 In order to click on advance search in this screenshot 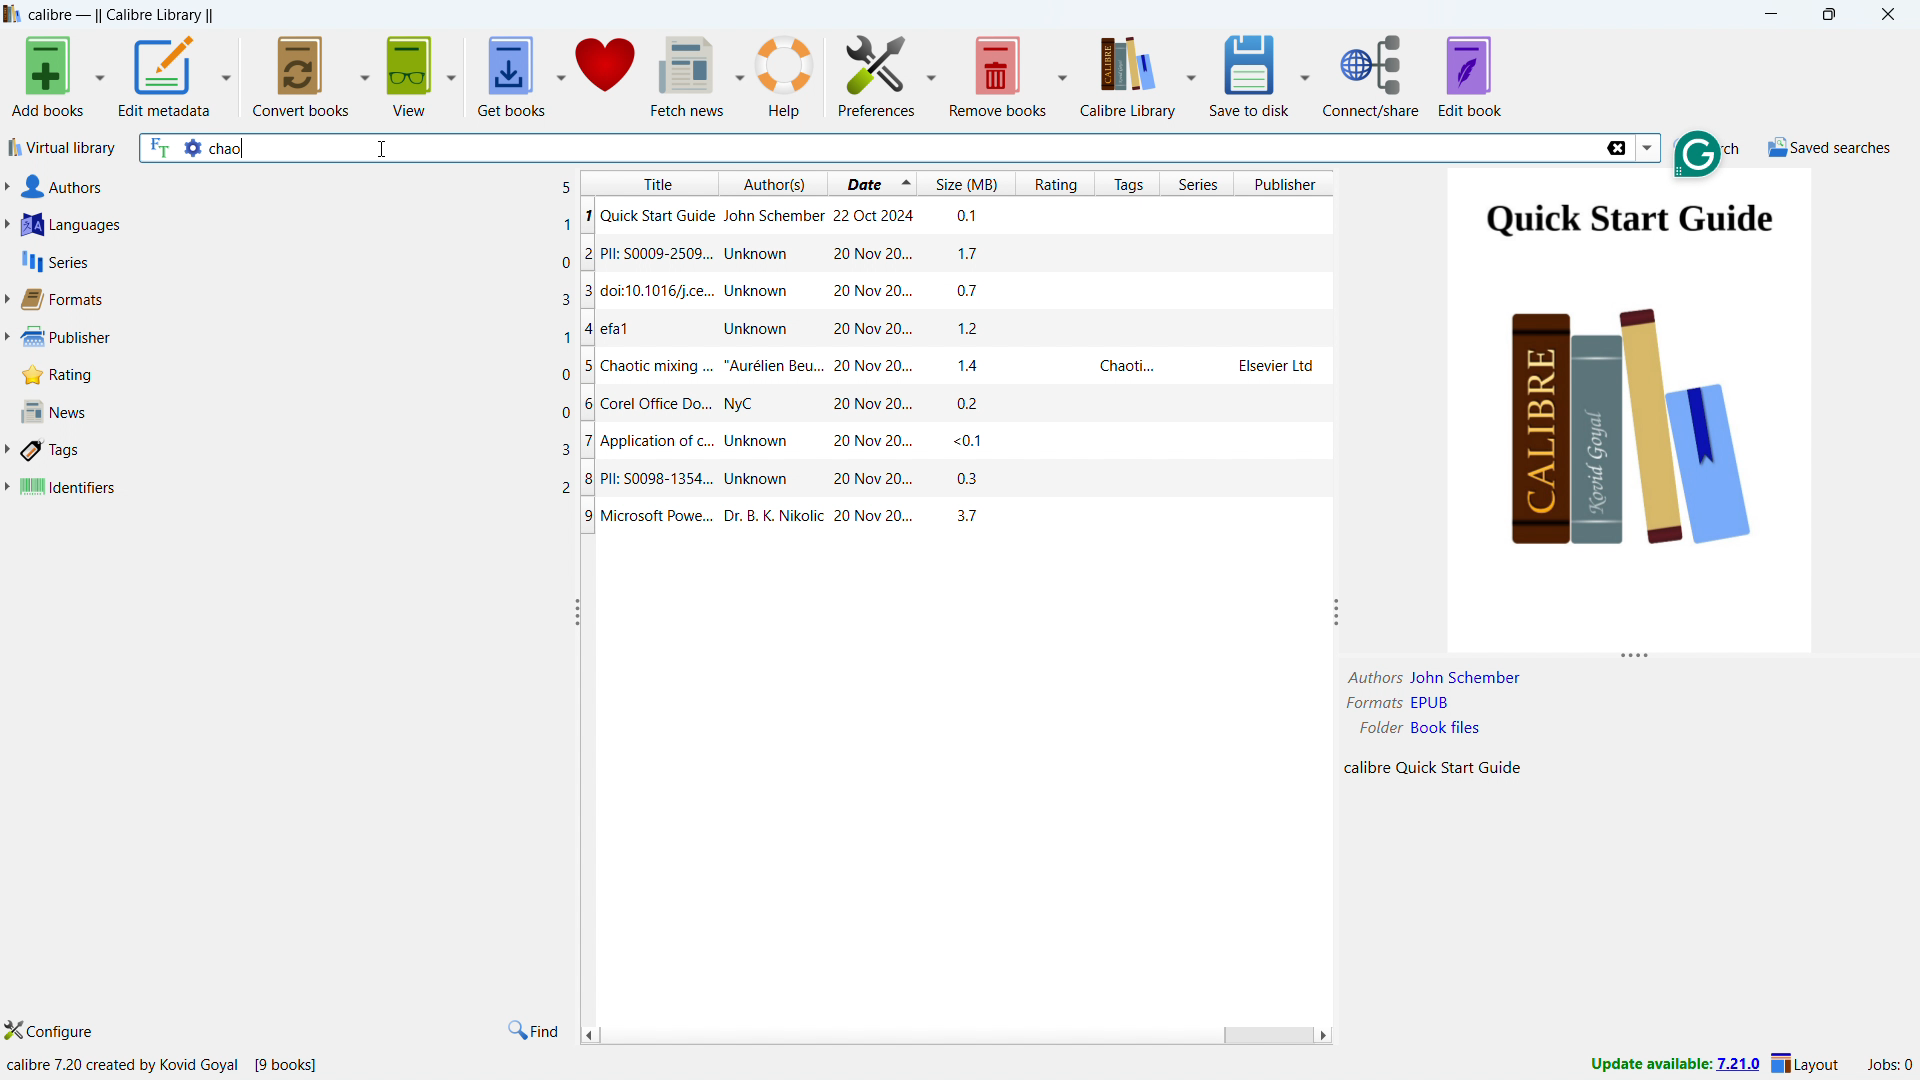, I will do `click(190, 148)`.